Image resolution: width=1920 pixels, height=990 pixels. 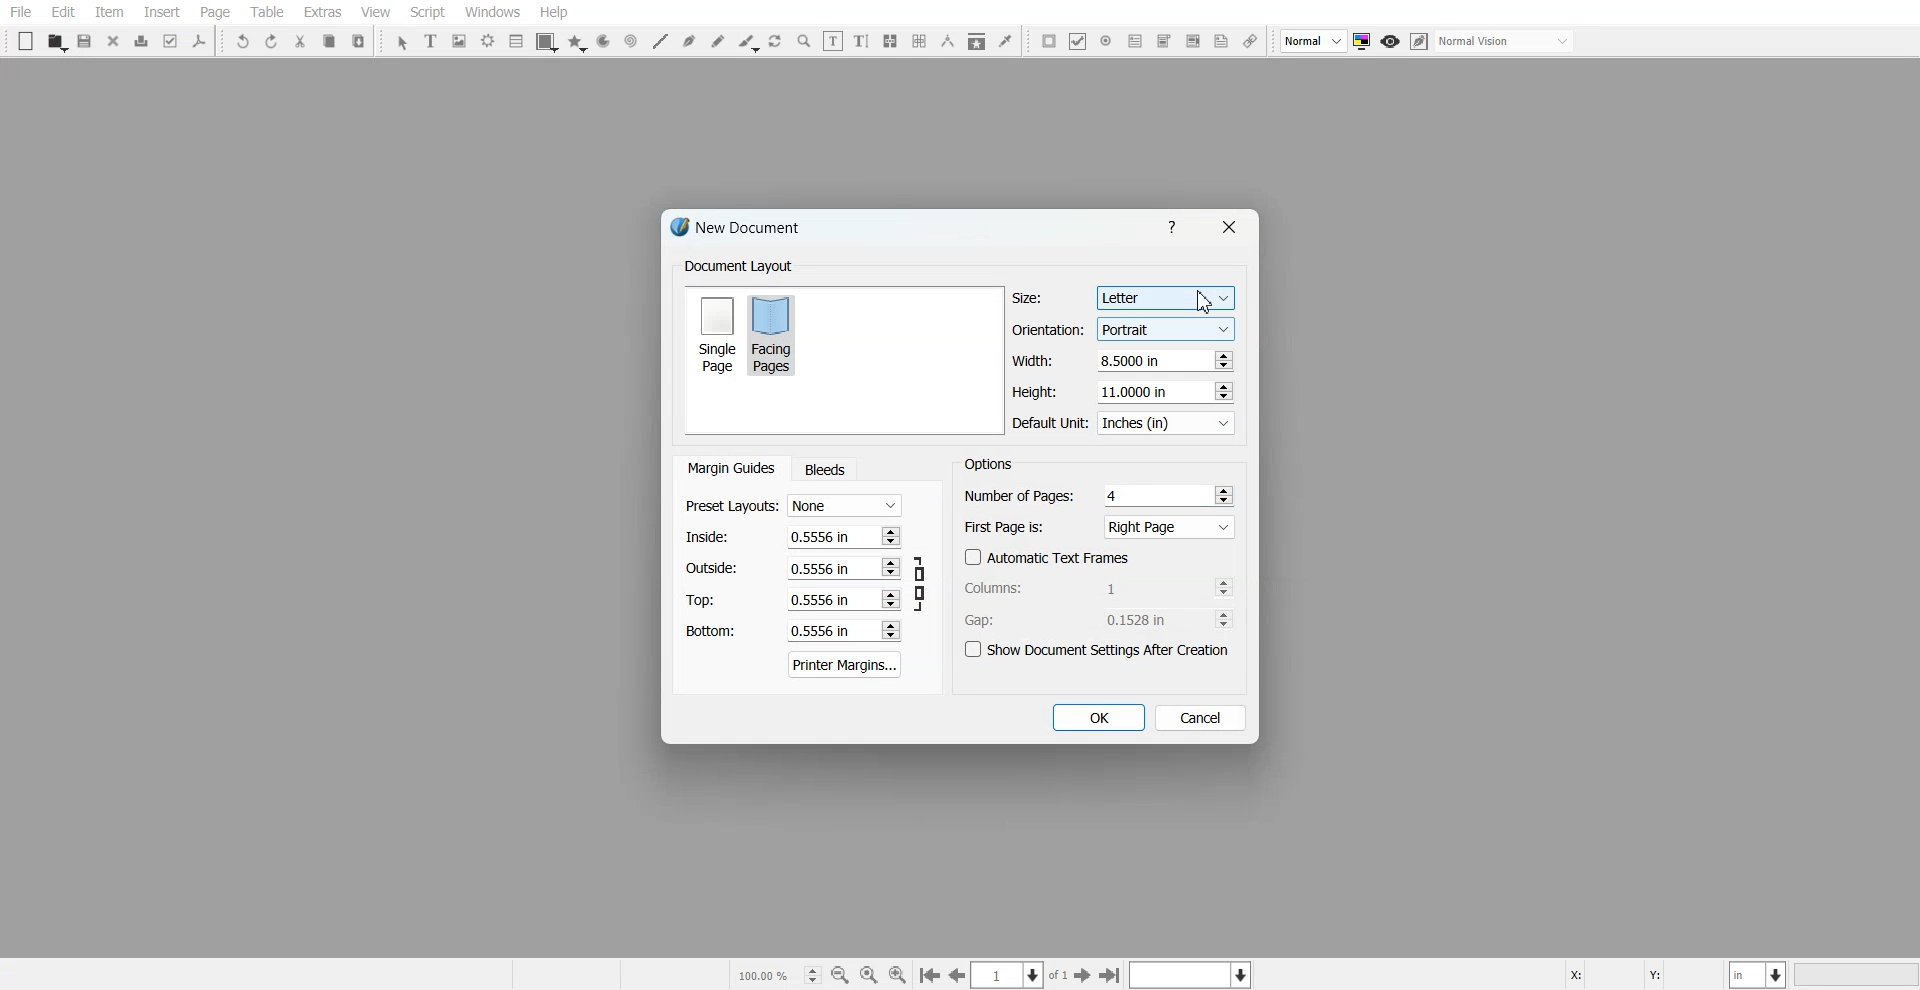 I want to click on 11.0000 in, so click(x=1136, y=391).